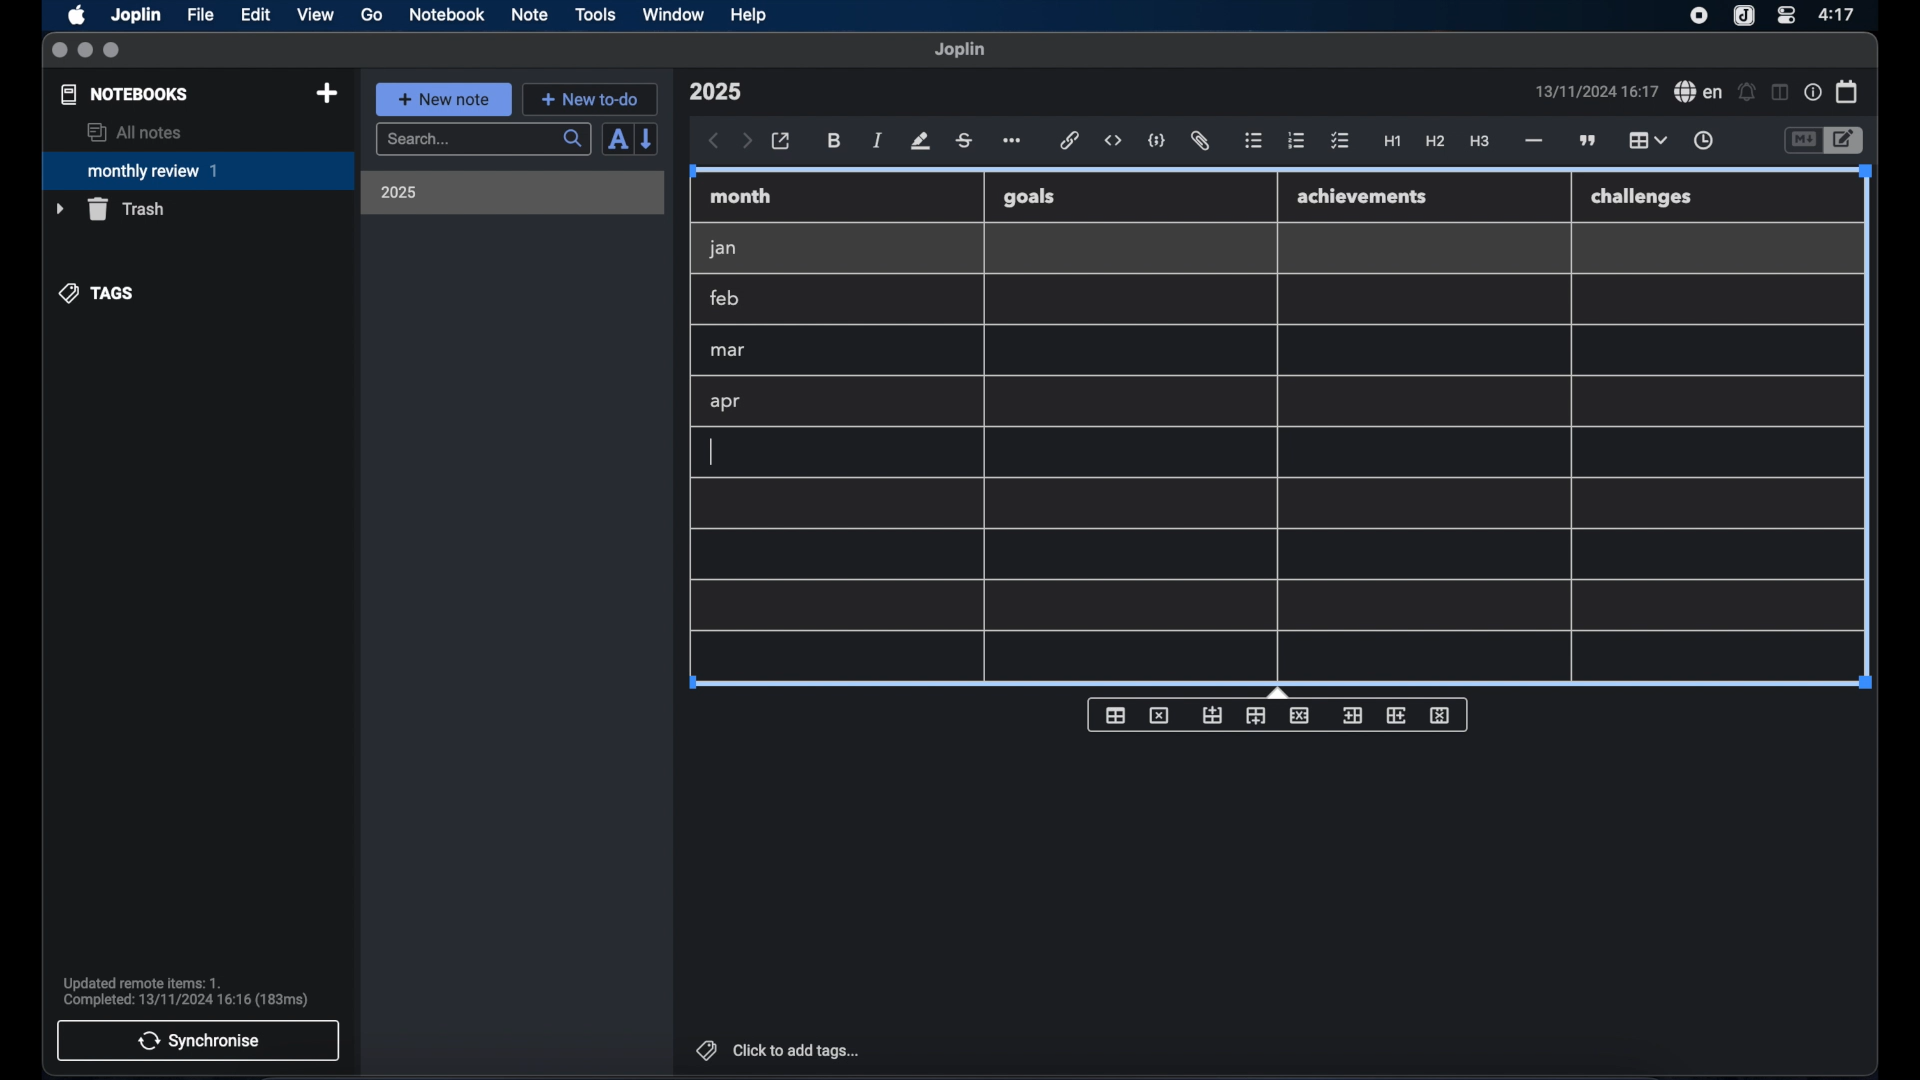 This screenshot has width=1920, height=1080. What do you see at coordinates (747, 142) in the screenshot?
I see `forward` at bounding box center [747, 142].